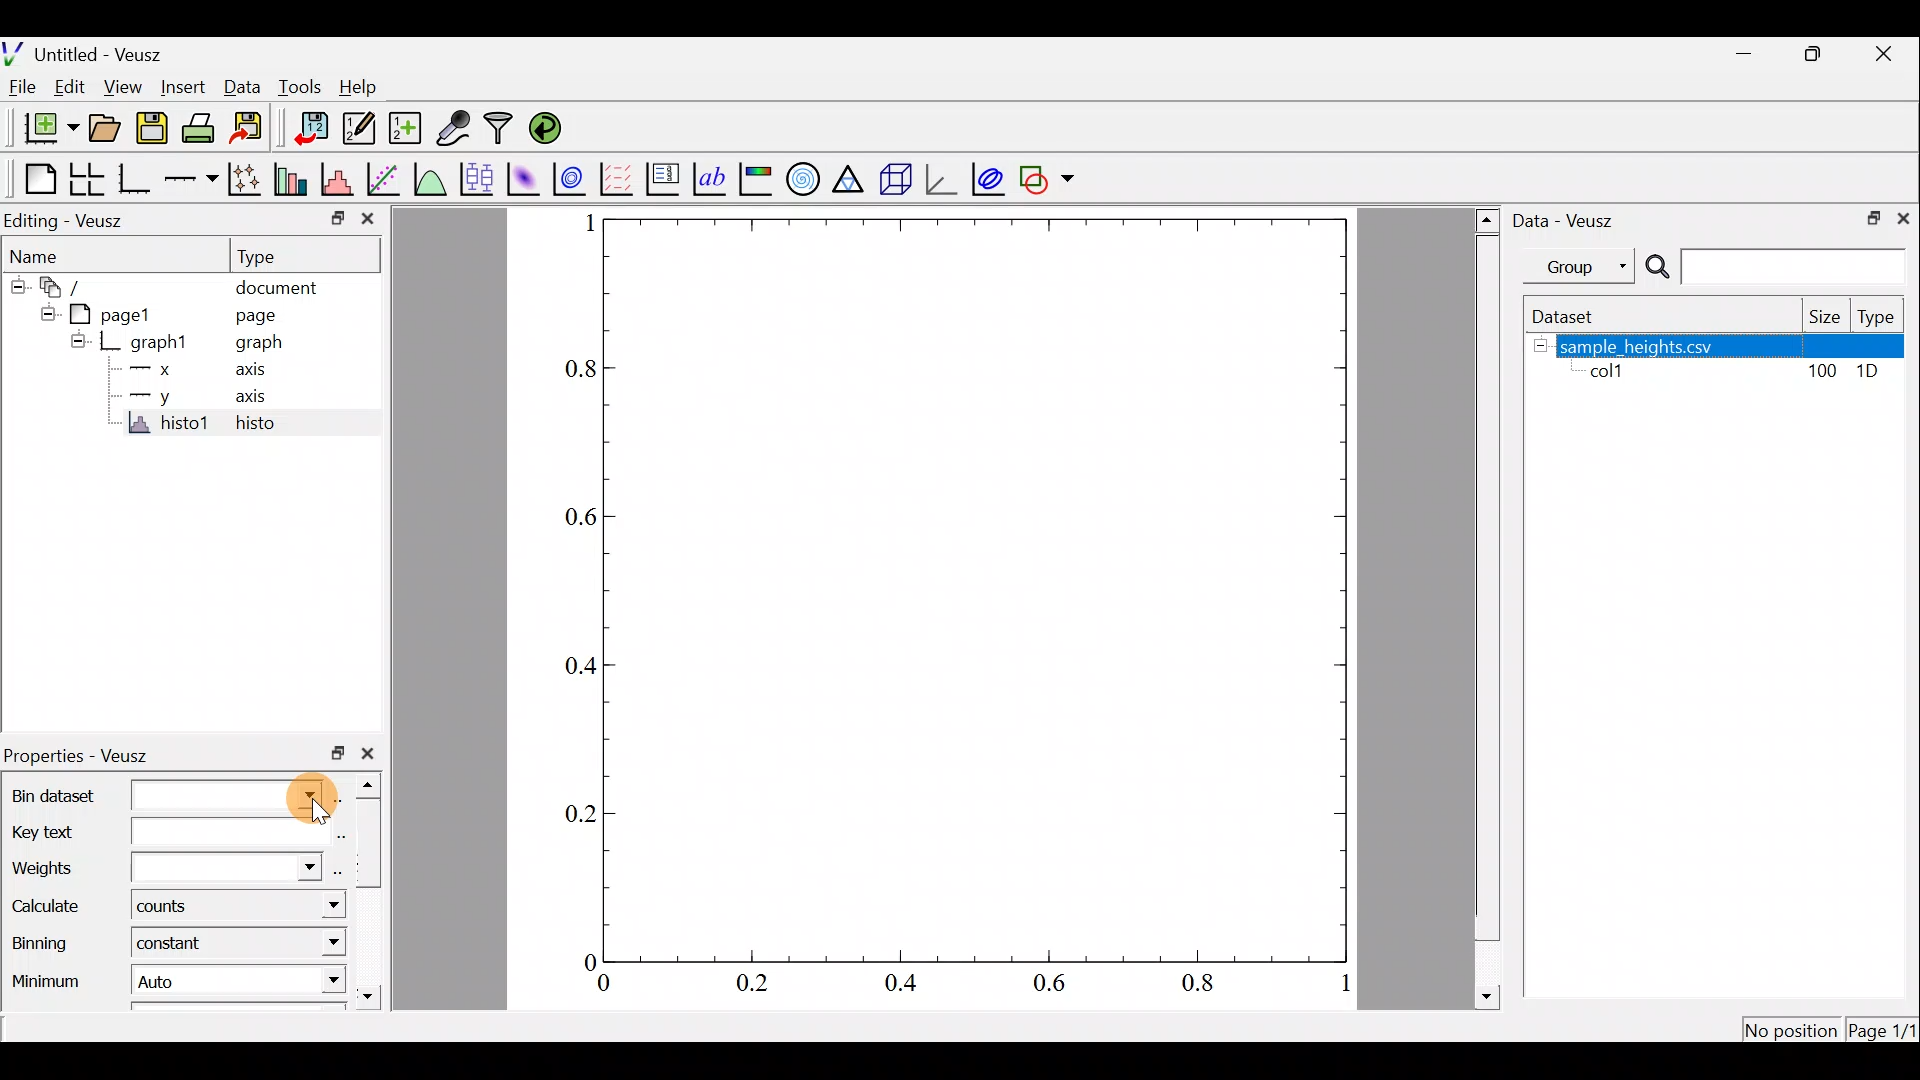  Describe the element at coordinates (164, 398) in the screenshot. I see `y` at that location.